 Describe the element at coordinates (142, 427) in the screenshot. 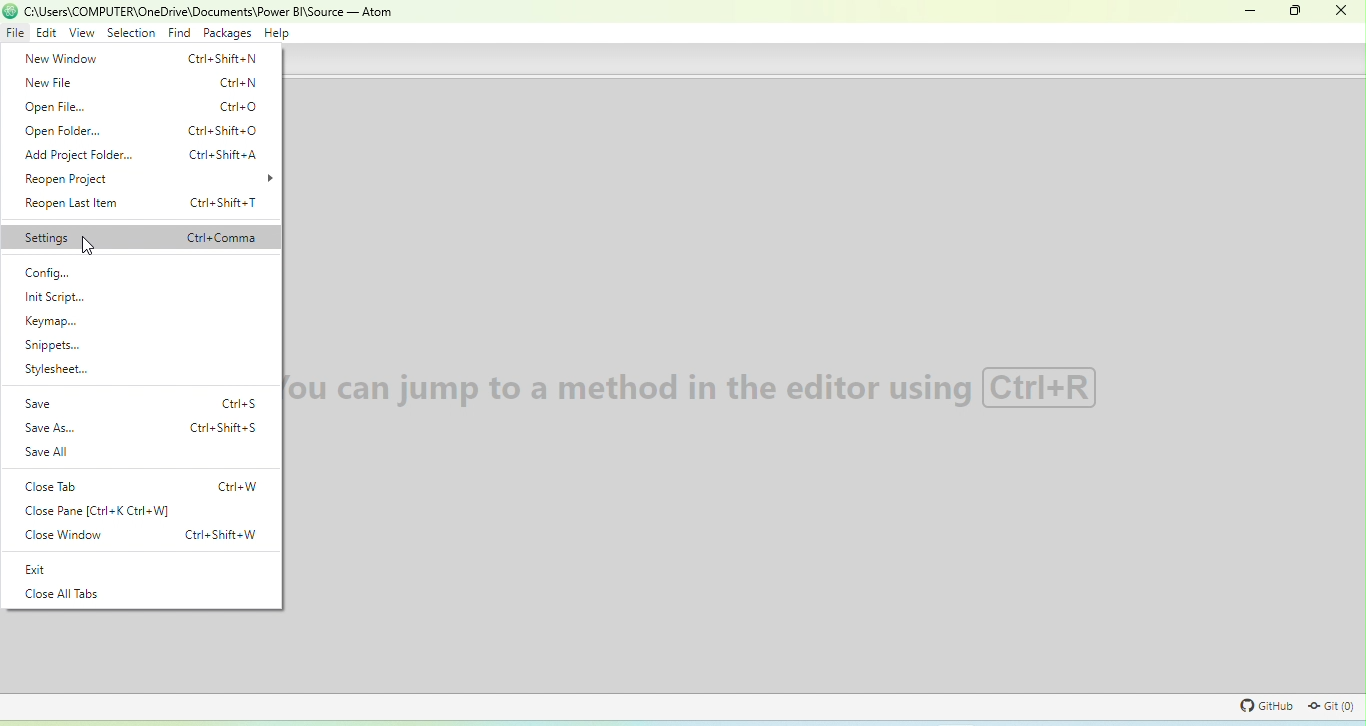

I see `save as` at that location.